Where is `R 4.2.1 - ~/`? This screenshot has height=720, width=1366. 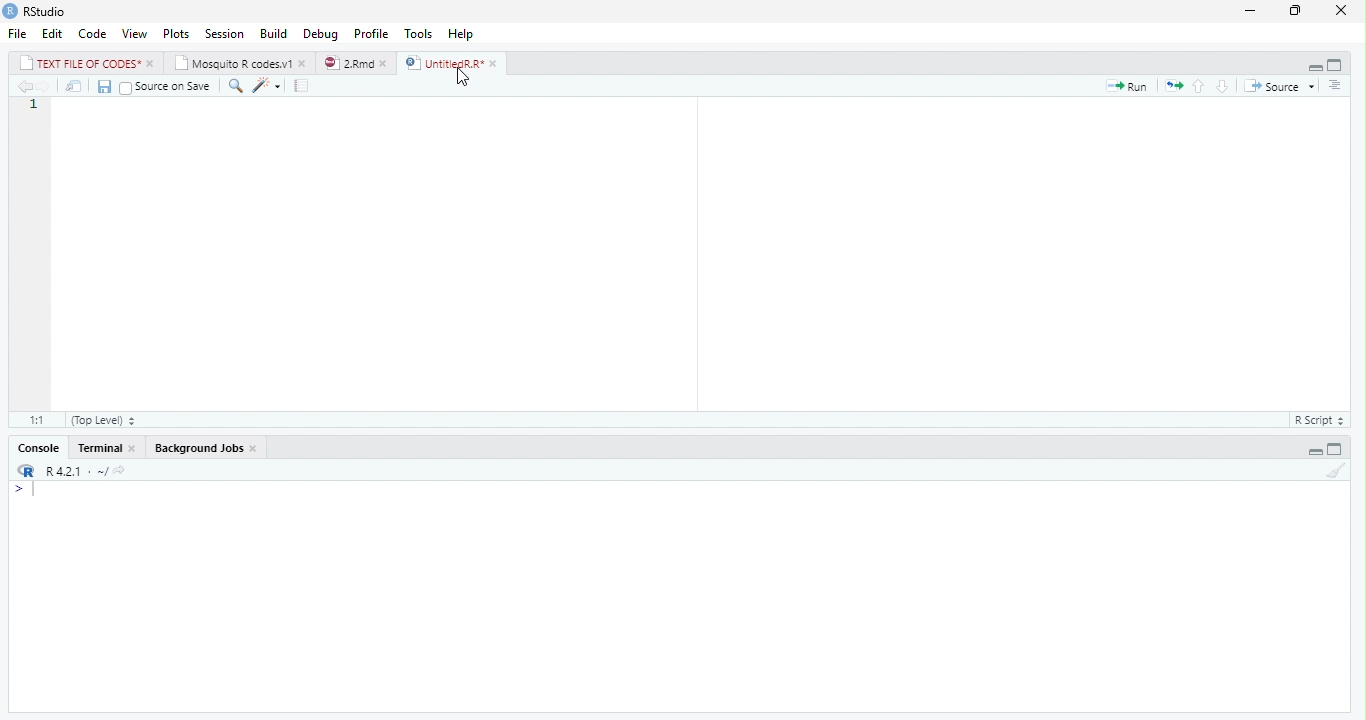
R 4.2.1 - ~/ is located at coordinates (67, 470).